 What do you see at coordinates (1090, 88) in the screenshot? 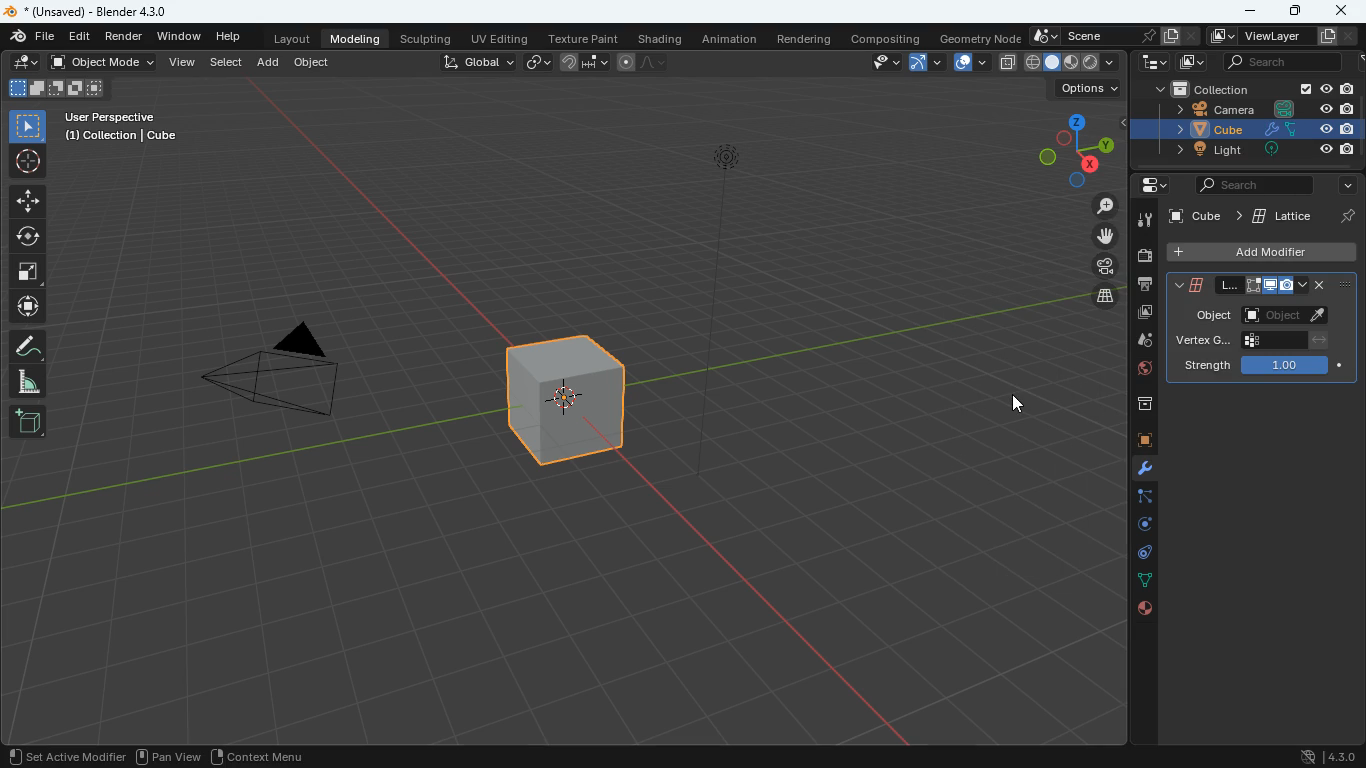
I see `options` at bounding box center [1090, 88].